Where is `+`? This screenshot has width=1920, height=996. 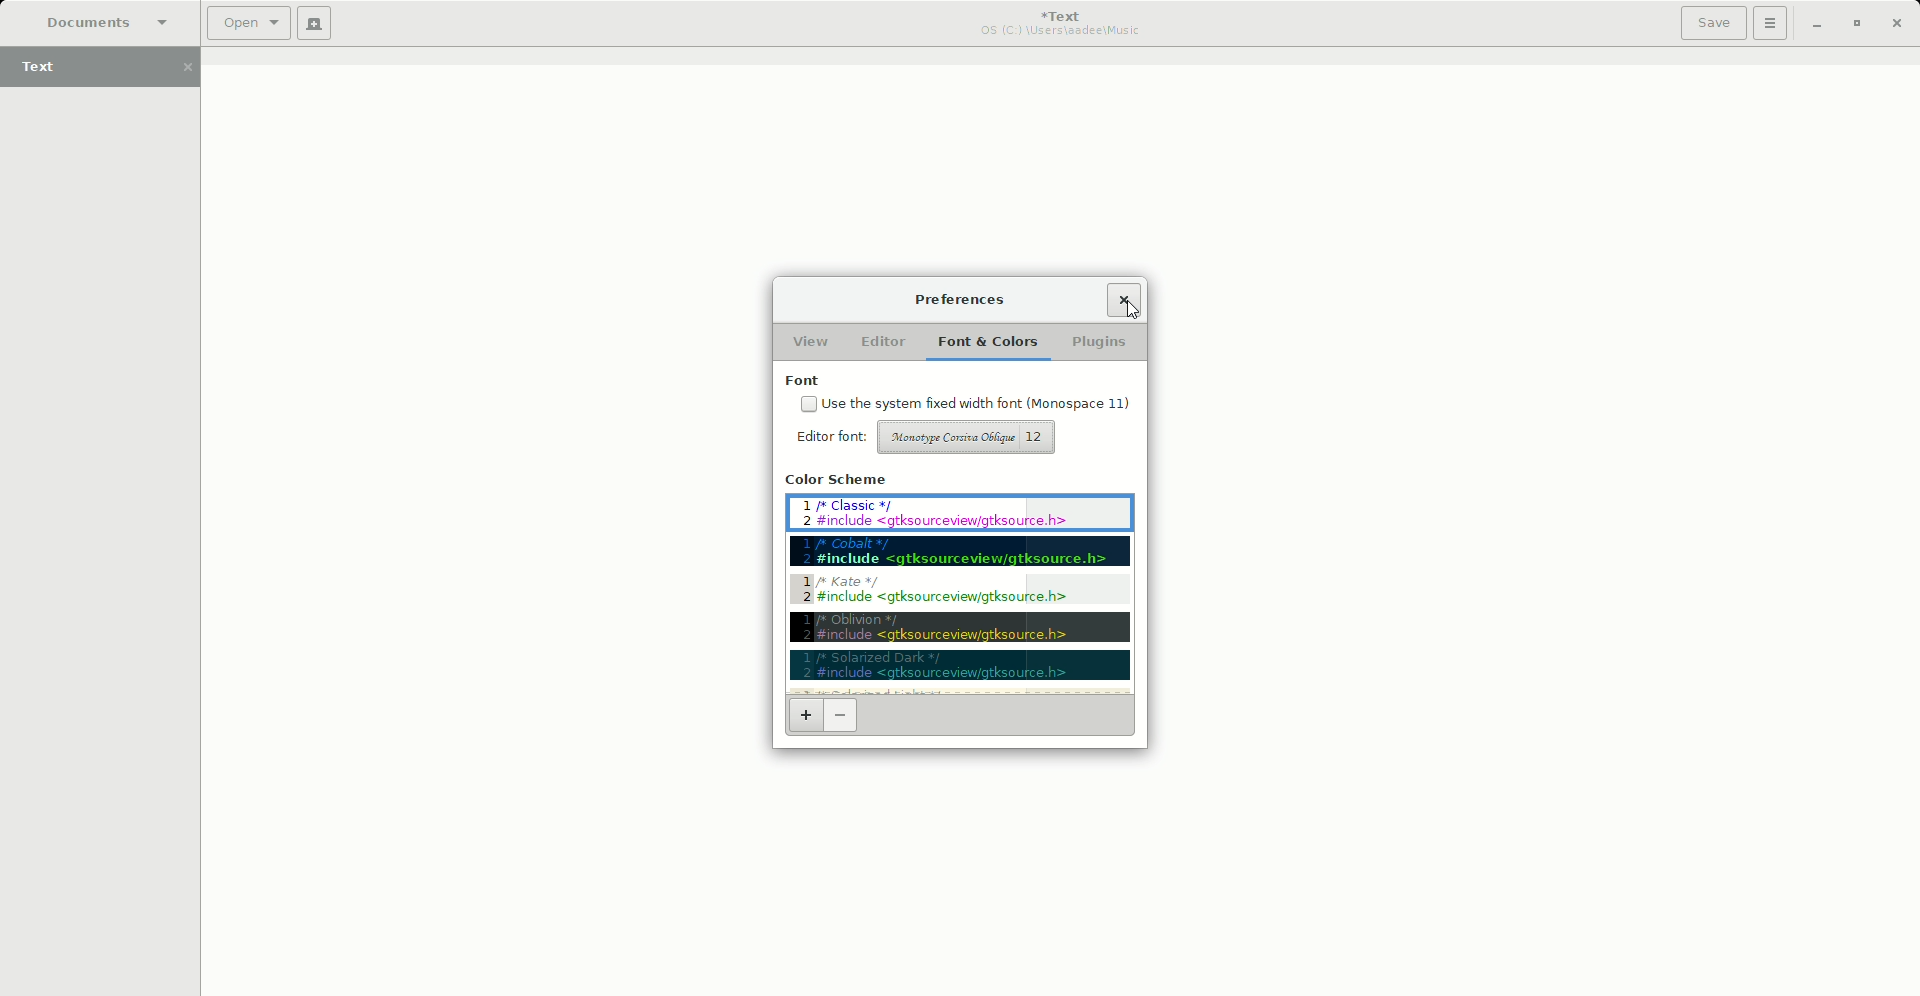 + is located at coordinates (804, 721).